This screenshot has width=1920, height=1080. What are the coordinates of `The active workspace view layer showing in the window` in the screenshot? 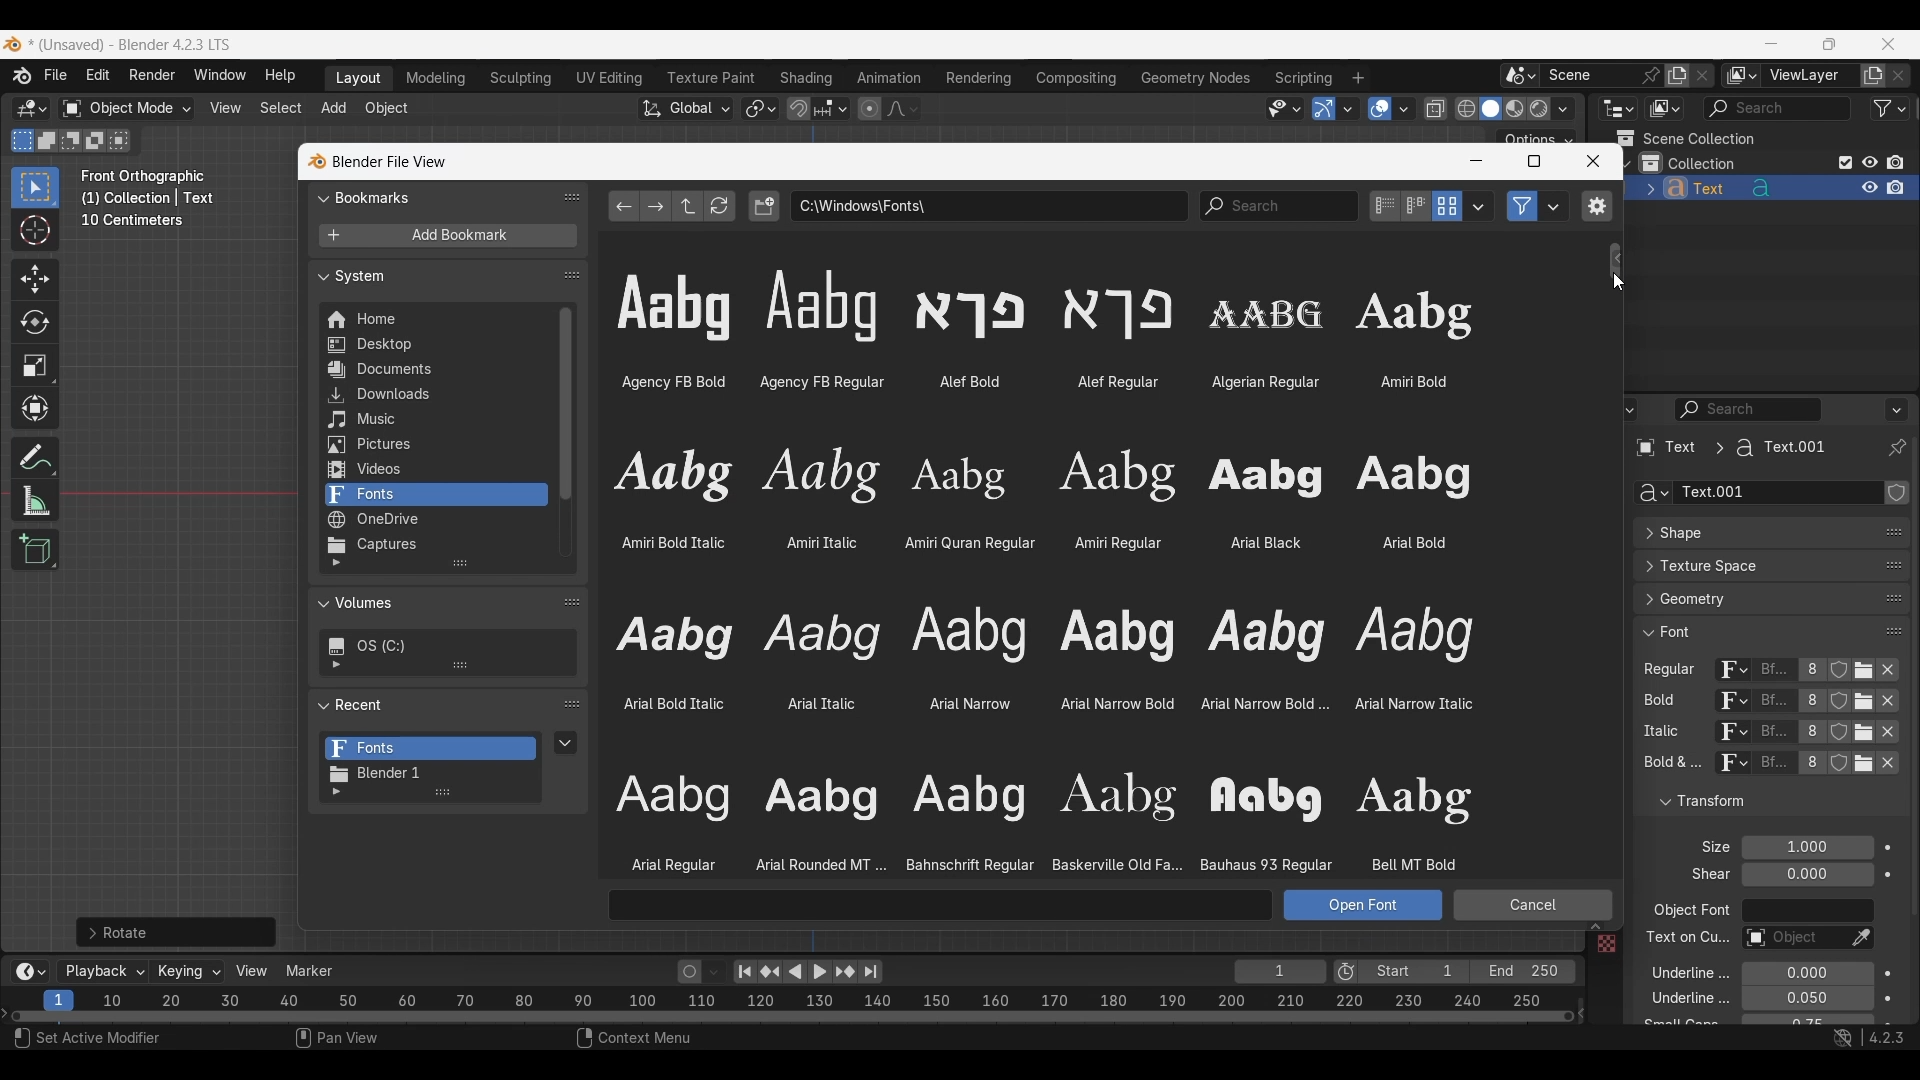 It's located at (1742, 75).